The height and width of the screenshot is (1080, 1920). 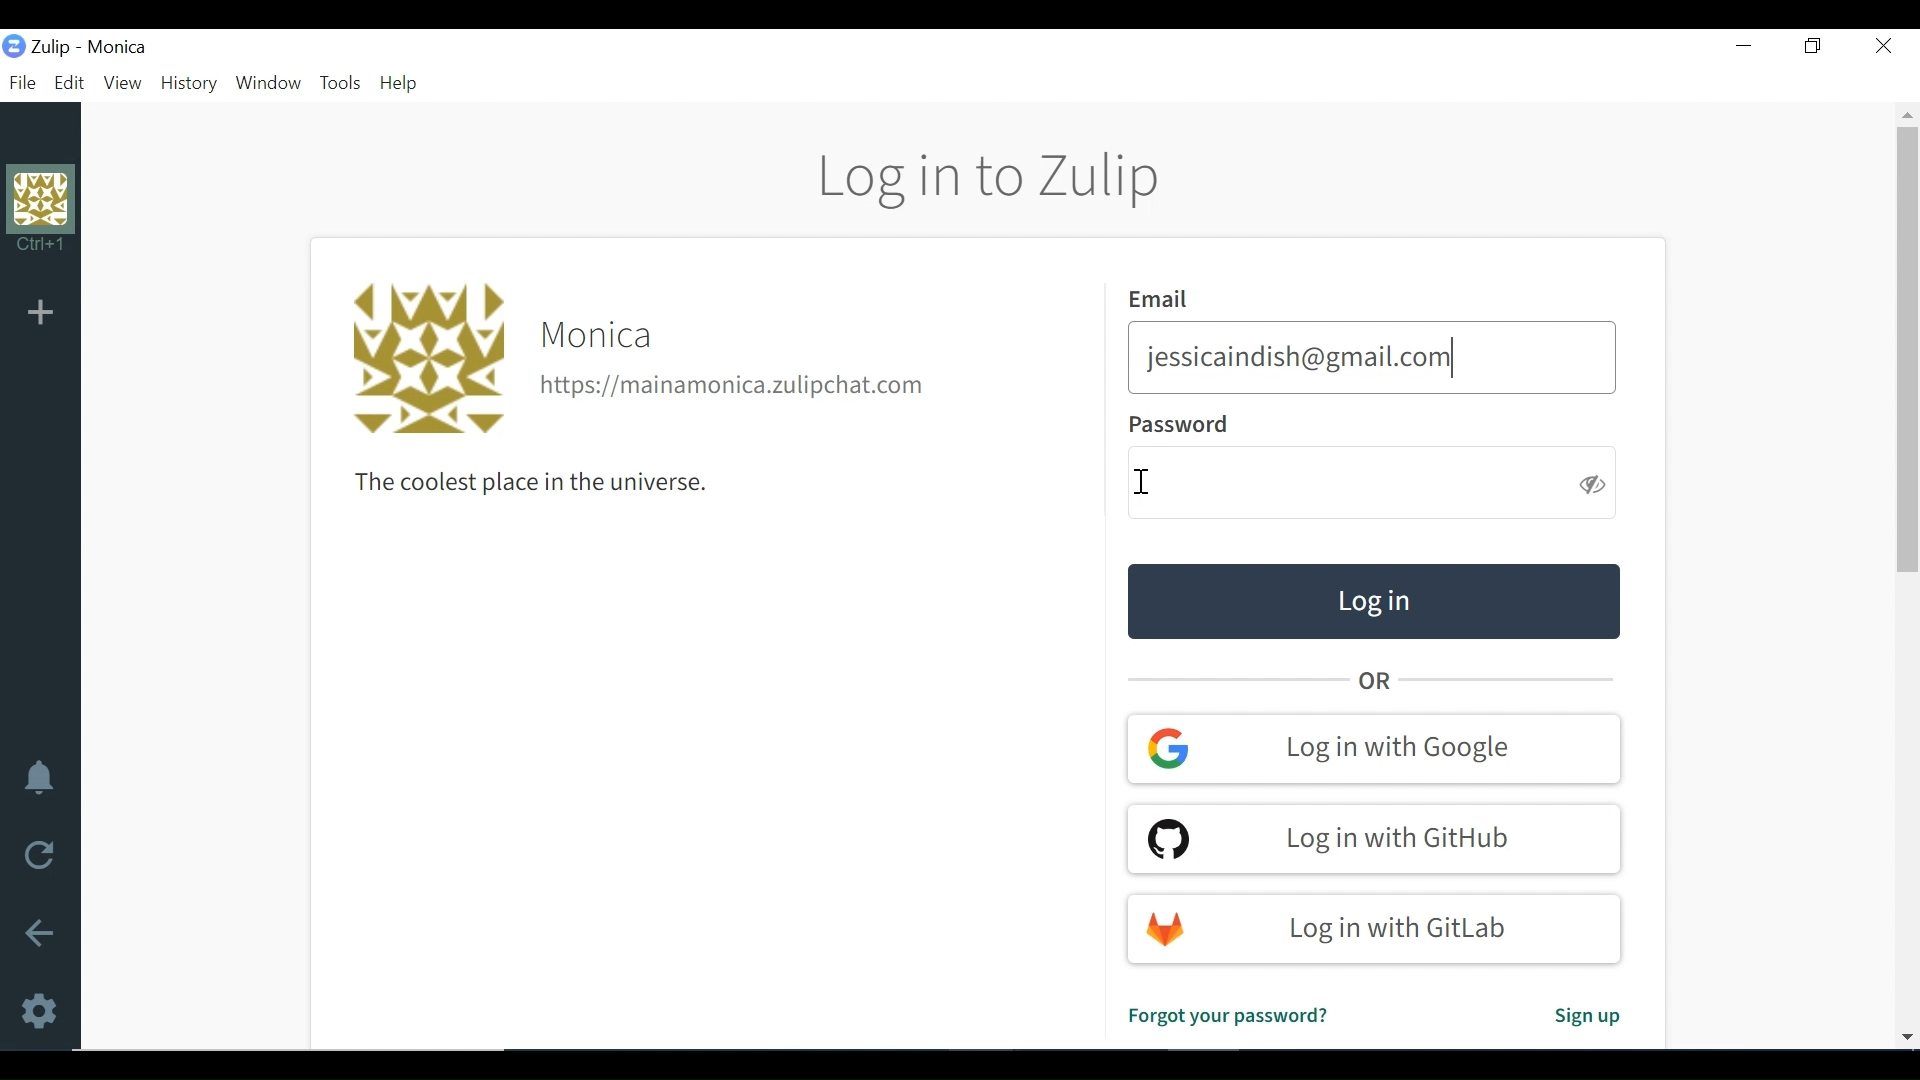 I want to click on Organisation name, so click(x=601, y=336).